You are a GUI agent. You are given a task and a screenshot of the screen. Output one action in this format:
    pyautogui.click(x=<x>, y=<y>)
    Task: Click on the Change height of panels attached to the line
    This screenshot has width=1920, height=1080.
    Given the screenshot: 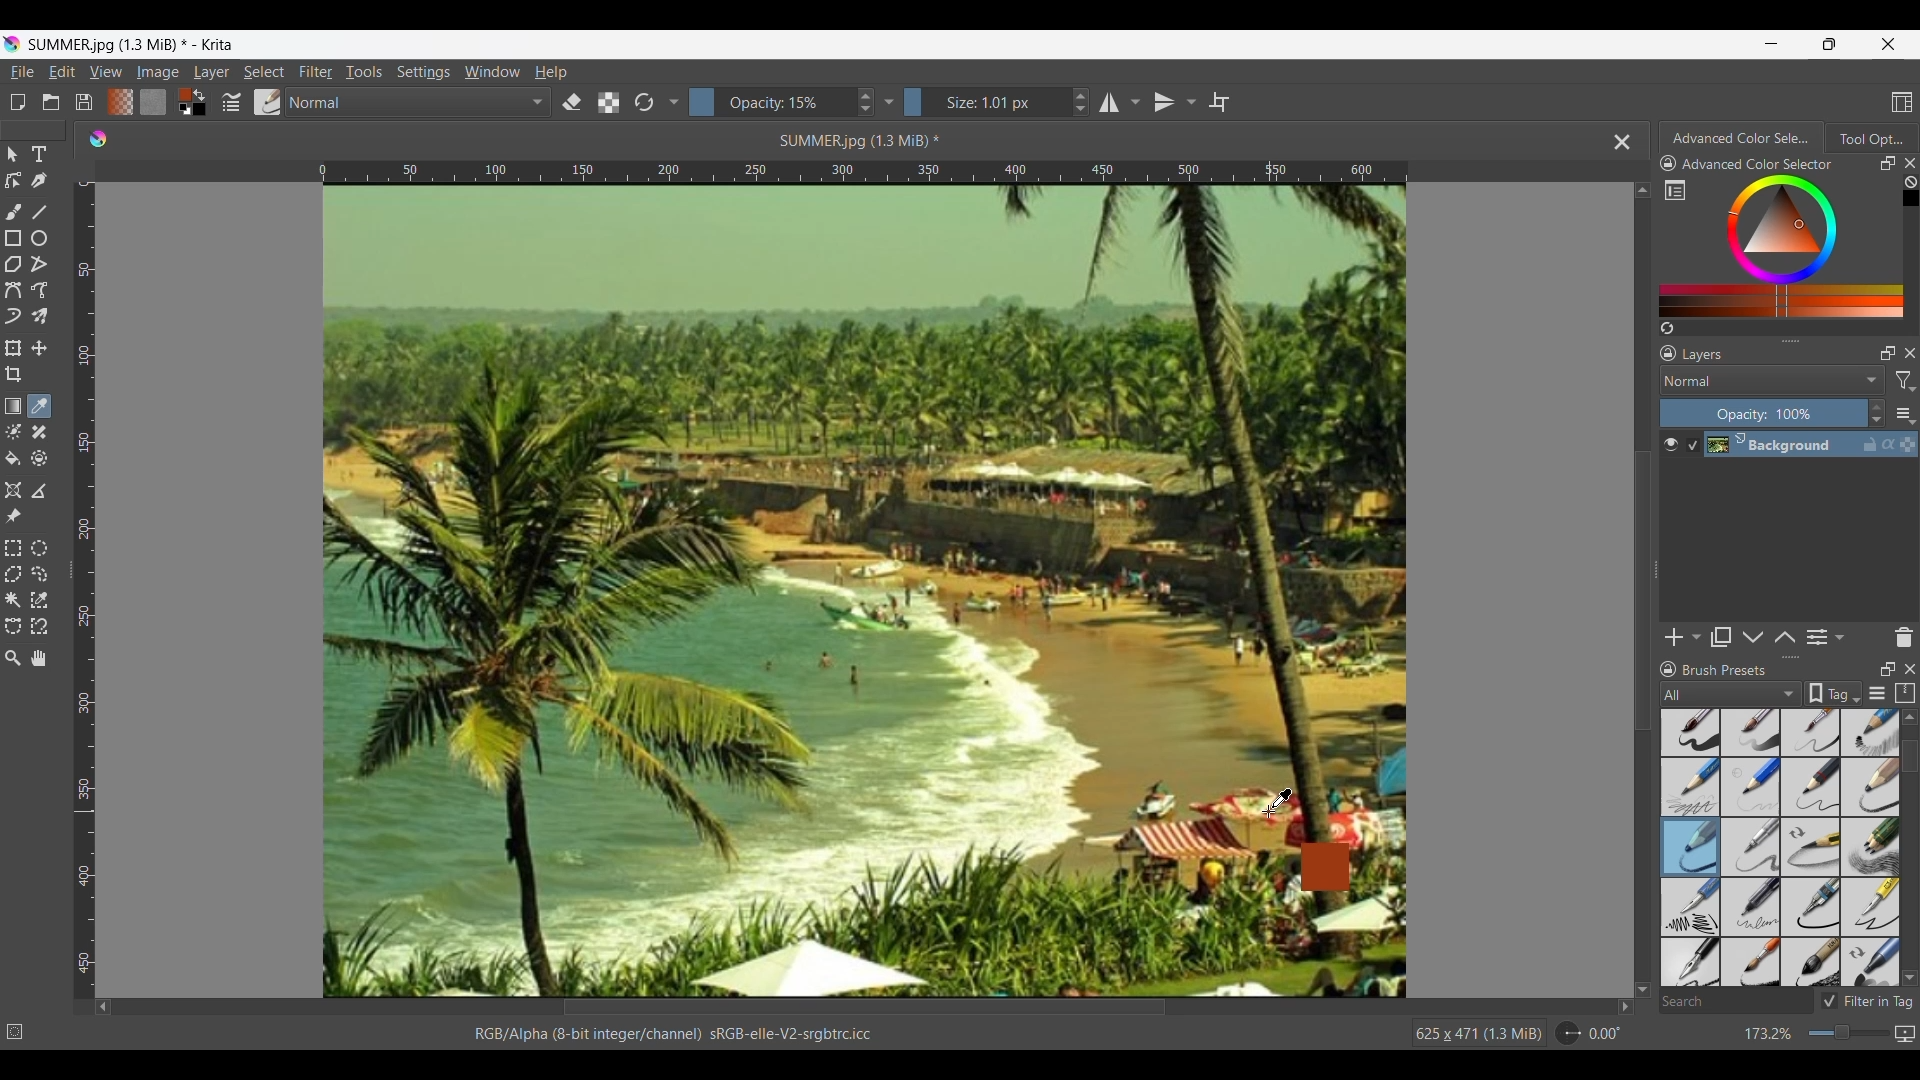 What is the action you would take?
    pyautogui.click(x=1783, y=340)
    